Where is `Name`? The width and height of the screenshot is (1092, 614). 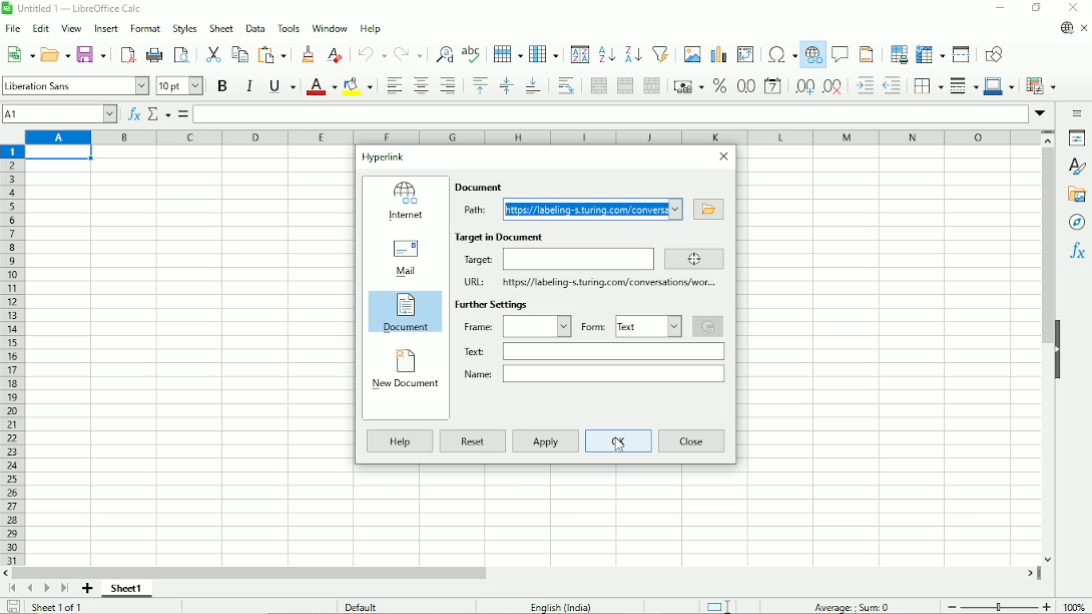 Name is located at coordinates (475, 373).